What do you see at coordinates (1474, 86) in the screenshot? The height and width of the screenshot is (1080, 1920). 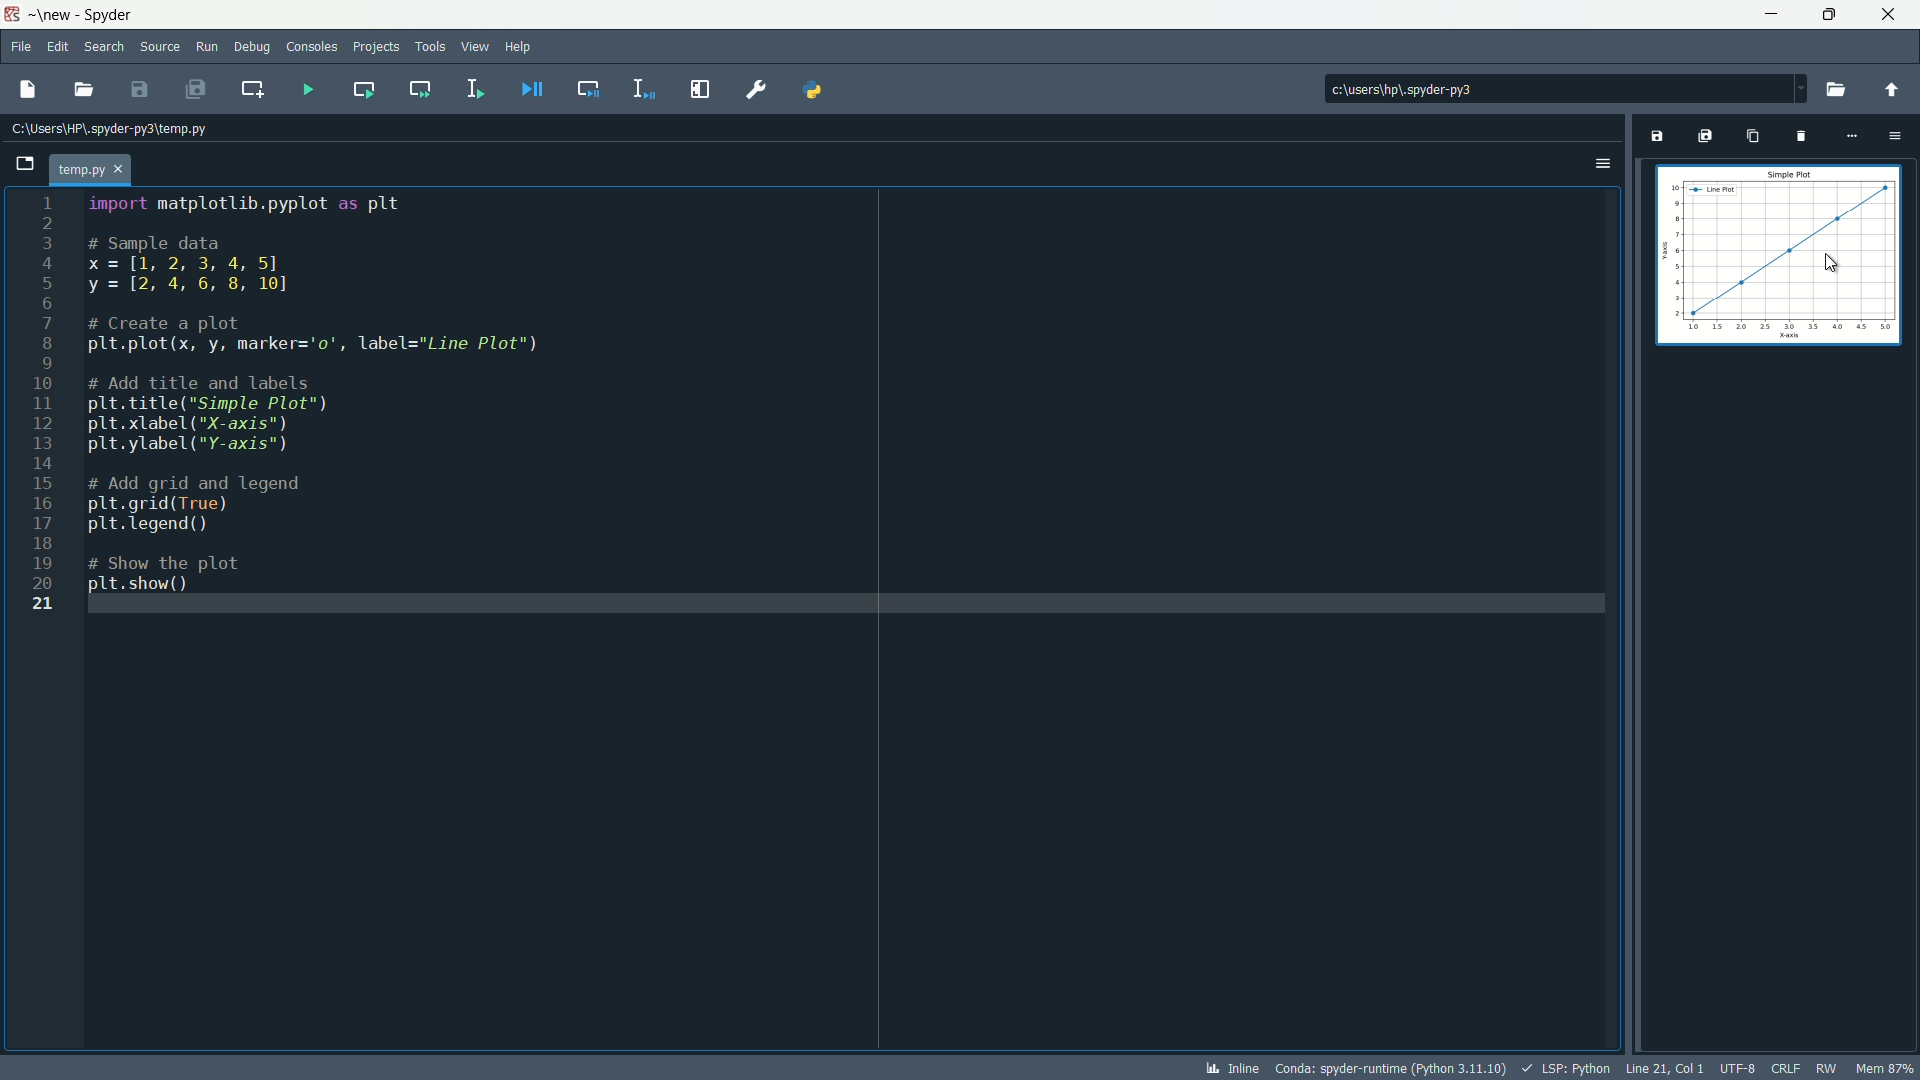 I see `directory` at bounding box center [1474, 86].